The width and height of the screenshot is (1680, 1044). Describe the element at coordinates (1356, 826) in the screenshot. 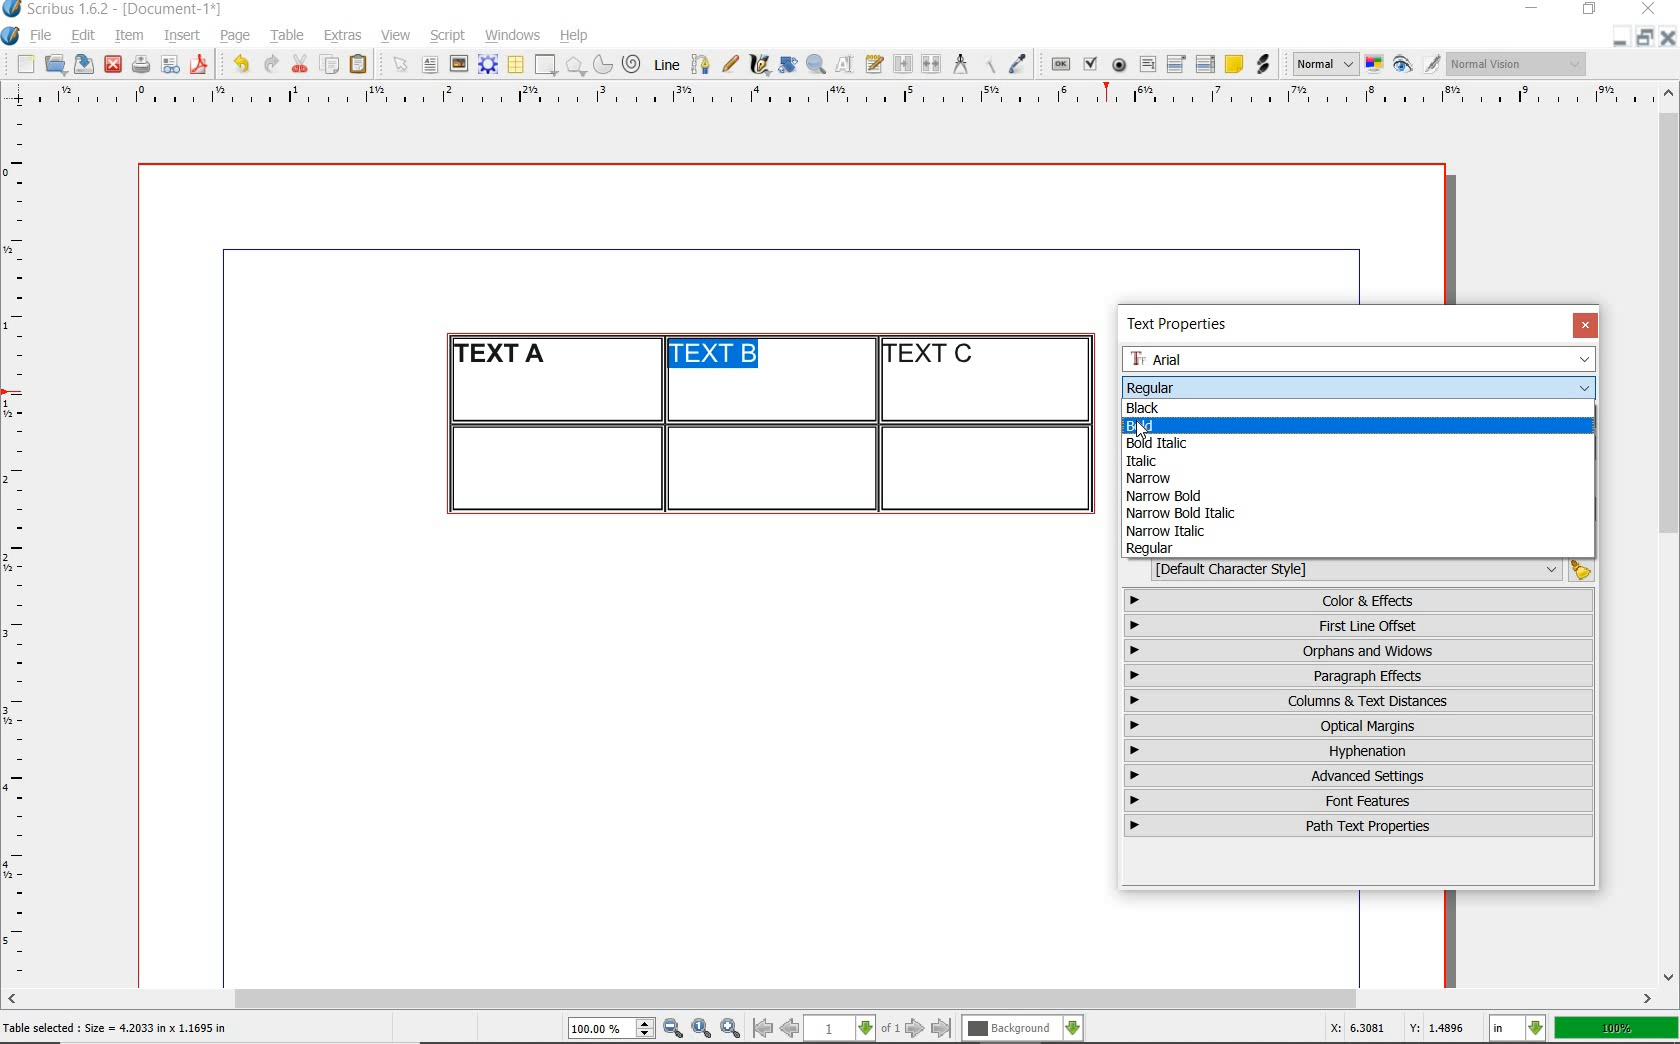

I see `path text properties` at that location.